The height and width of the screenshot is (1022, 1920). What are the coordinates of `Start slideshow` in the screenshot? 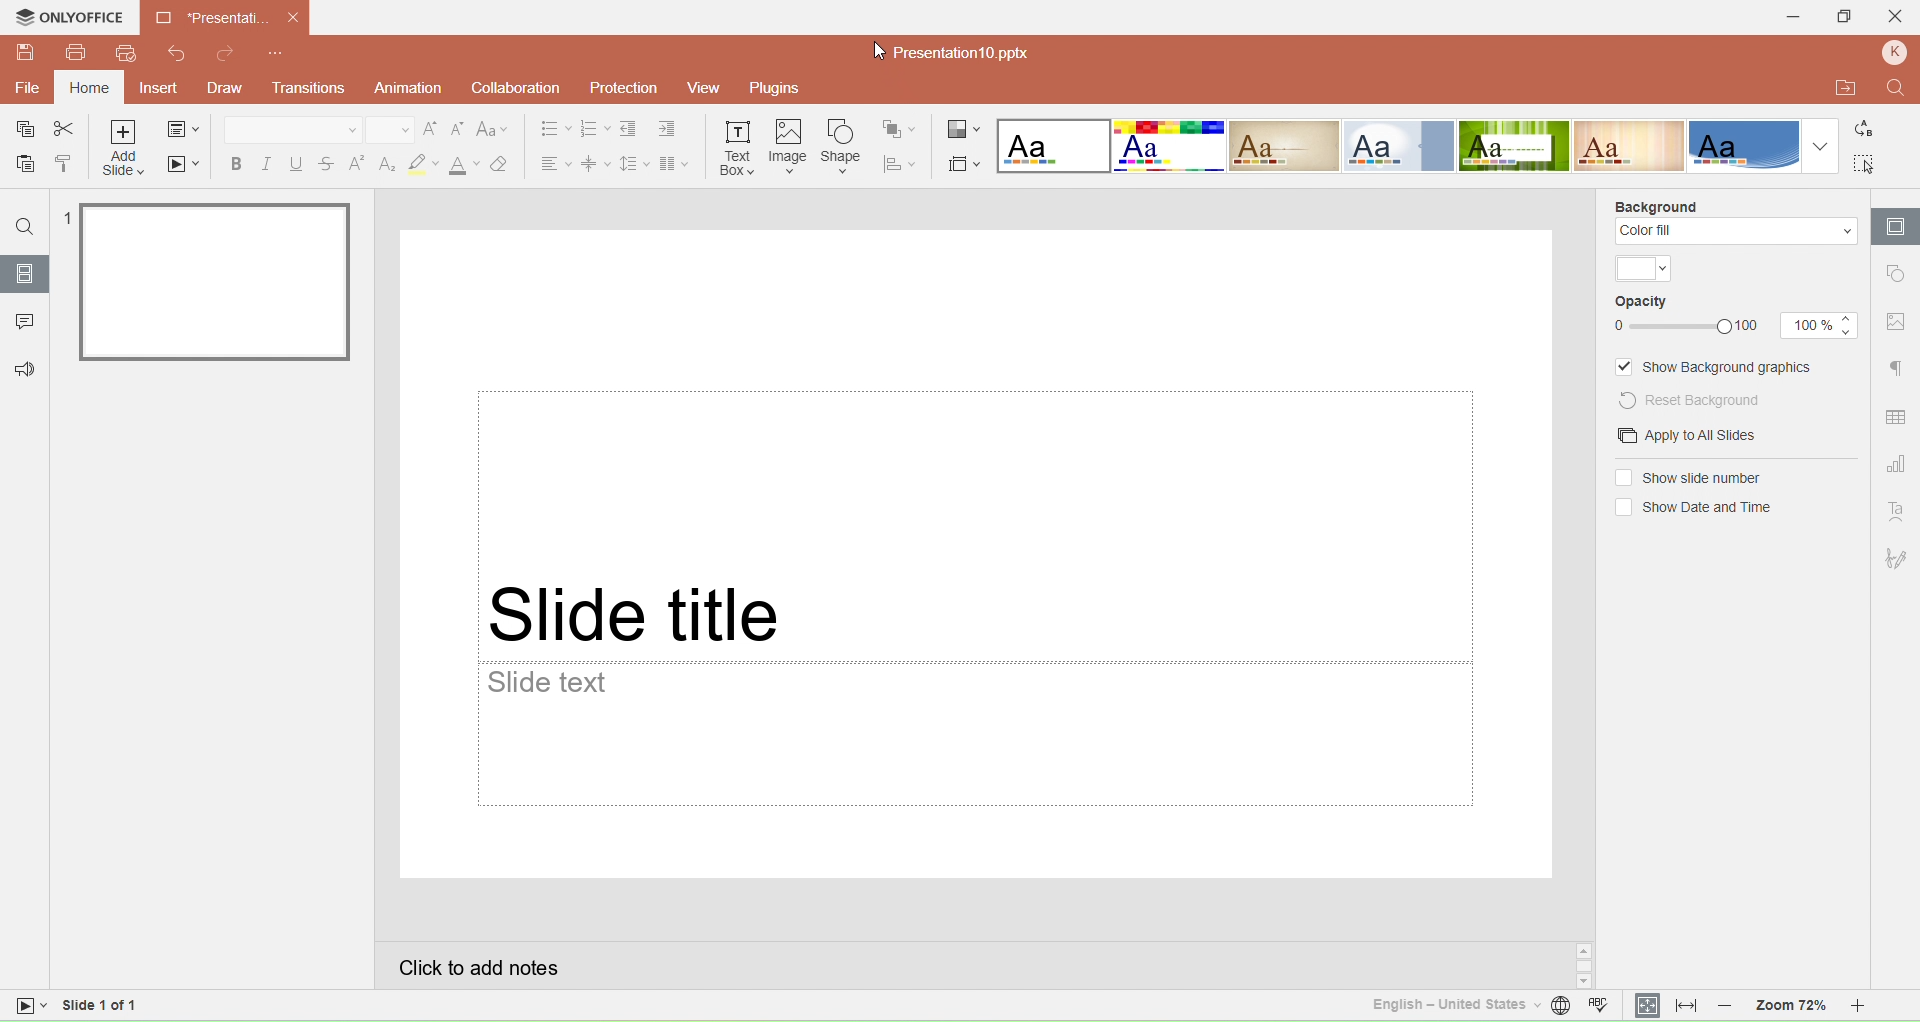 It's located at (185, 167).